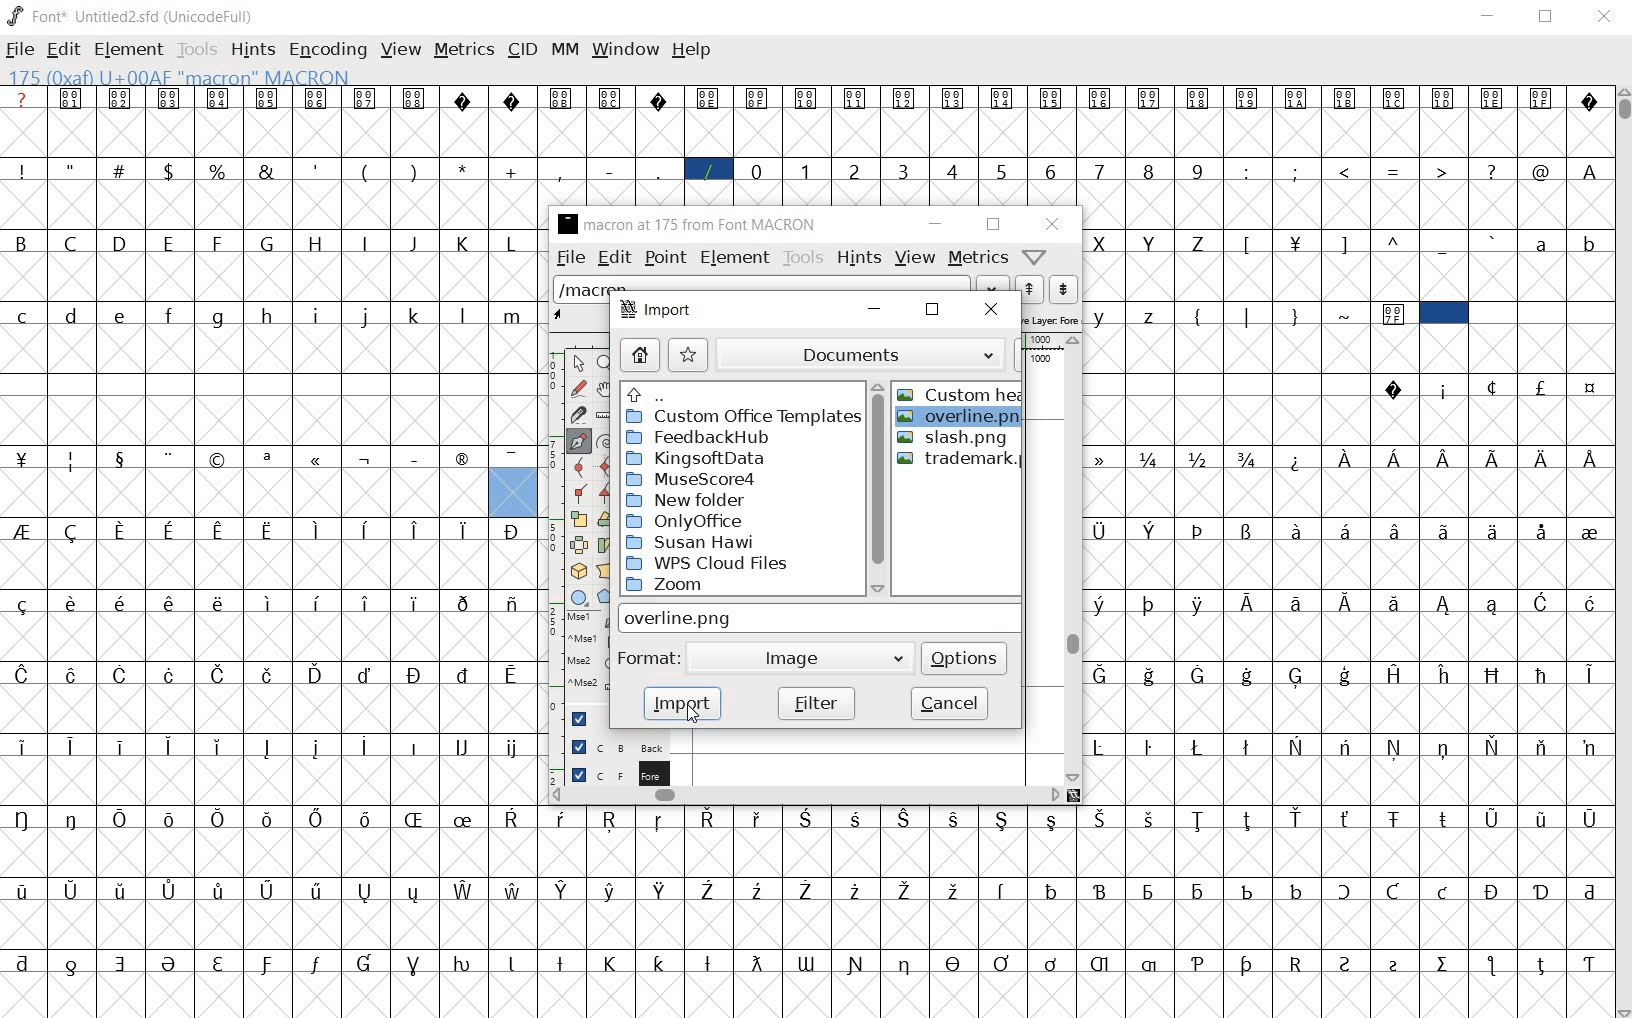 Image resolution: width=1632 pixels, height=1018 pixels. What do you see at coordinates (977, 258) in the screenshot?
I see `metrics` at bounding box center [977, 258].